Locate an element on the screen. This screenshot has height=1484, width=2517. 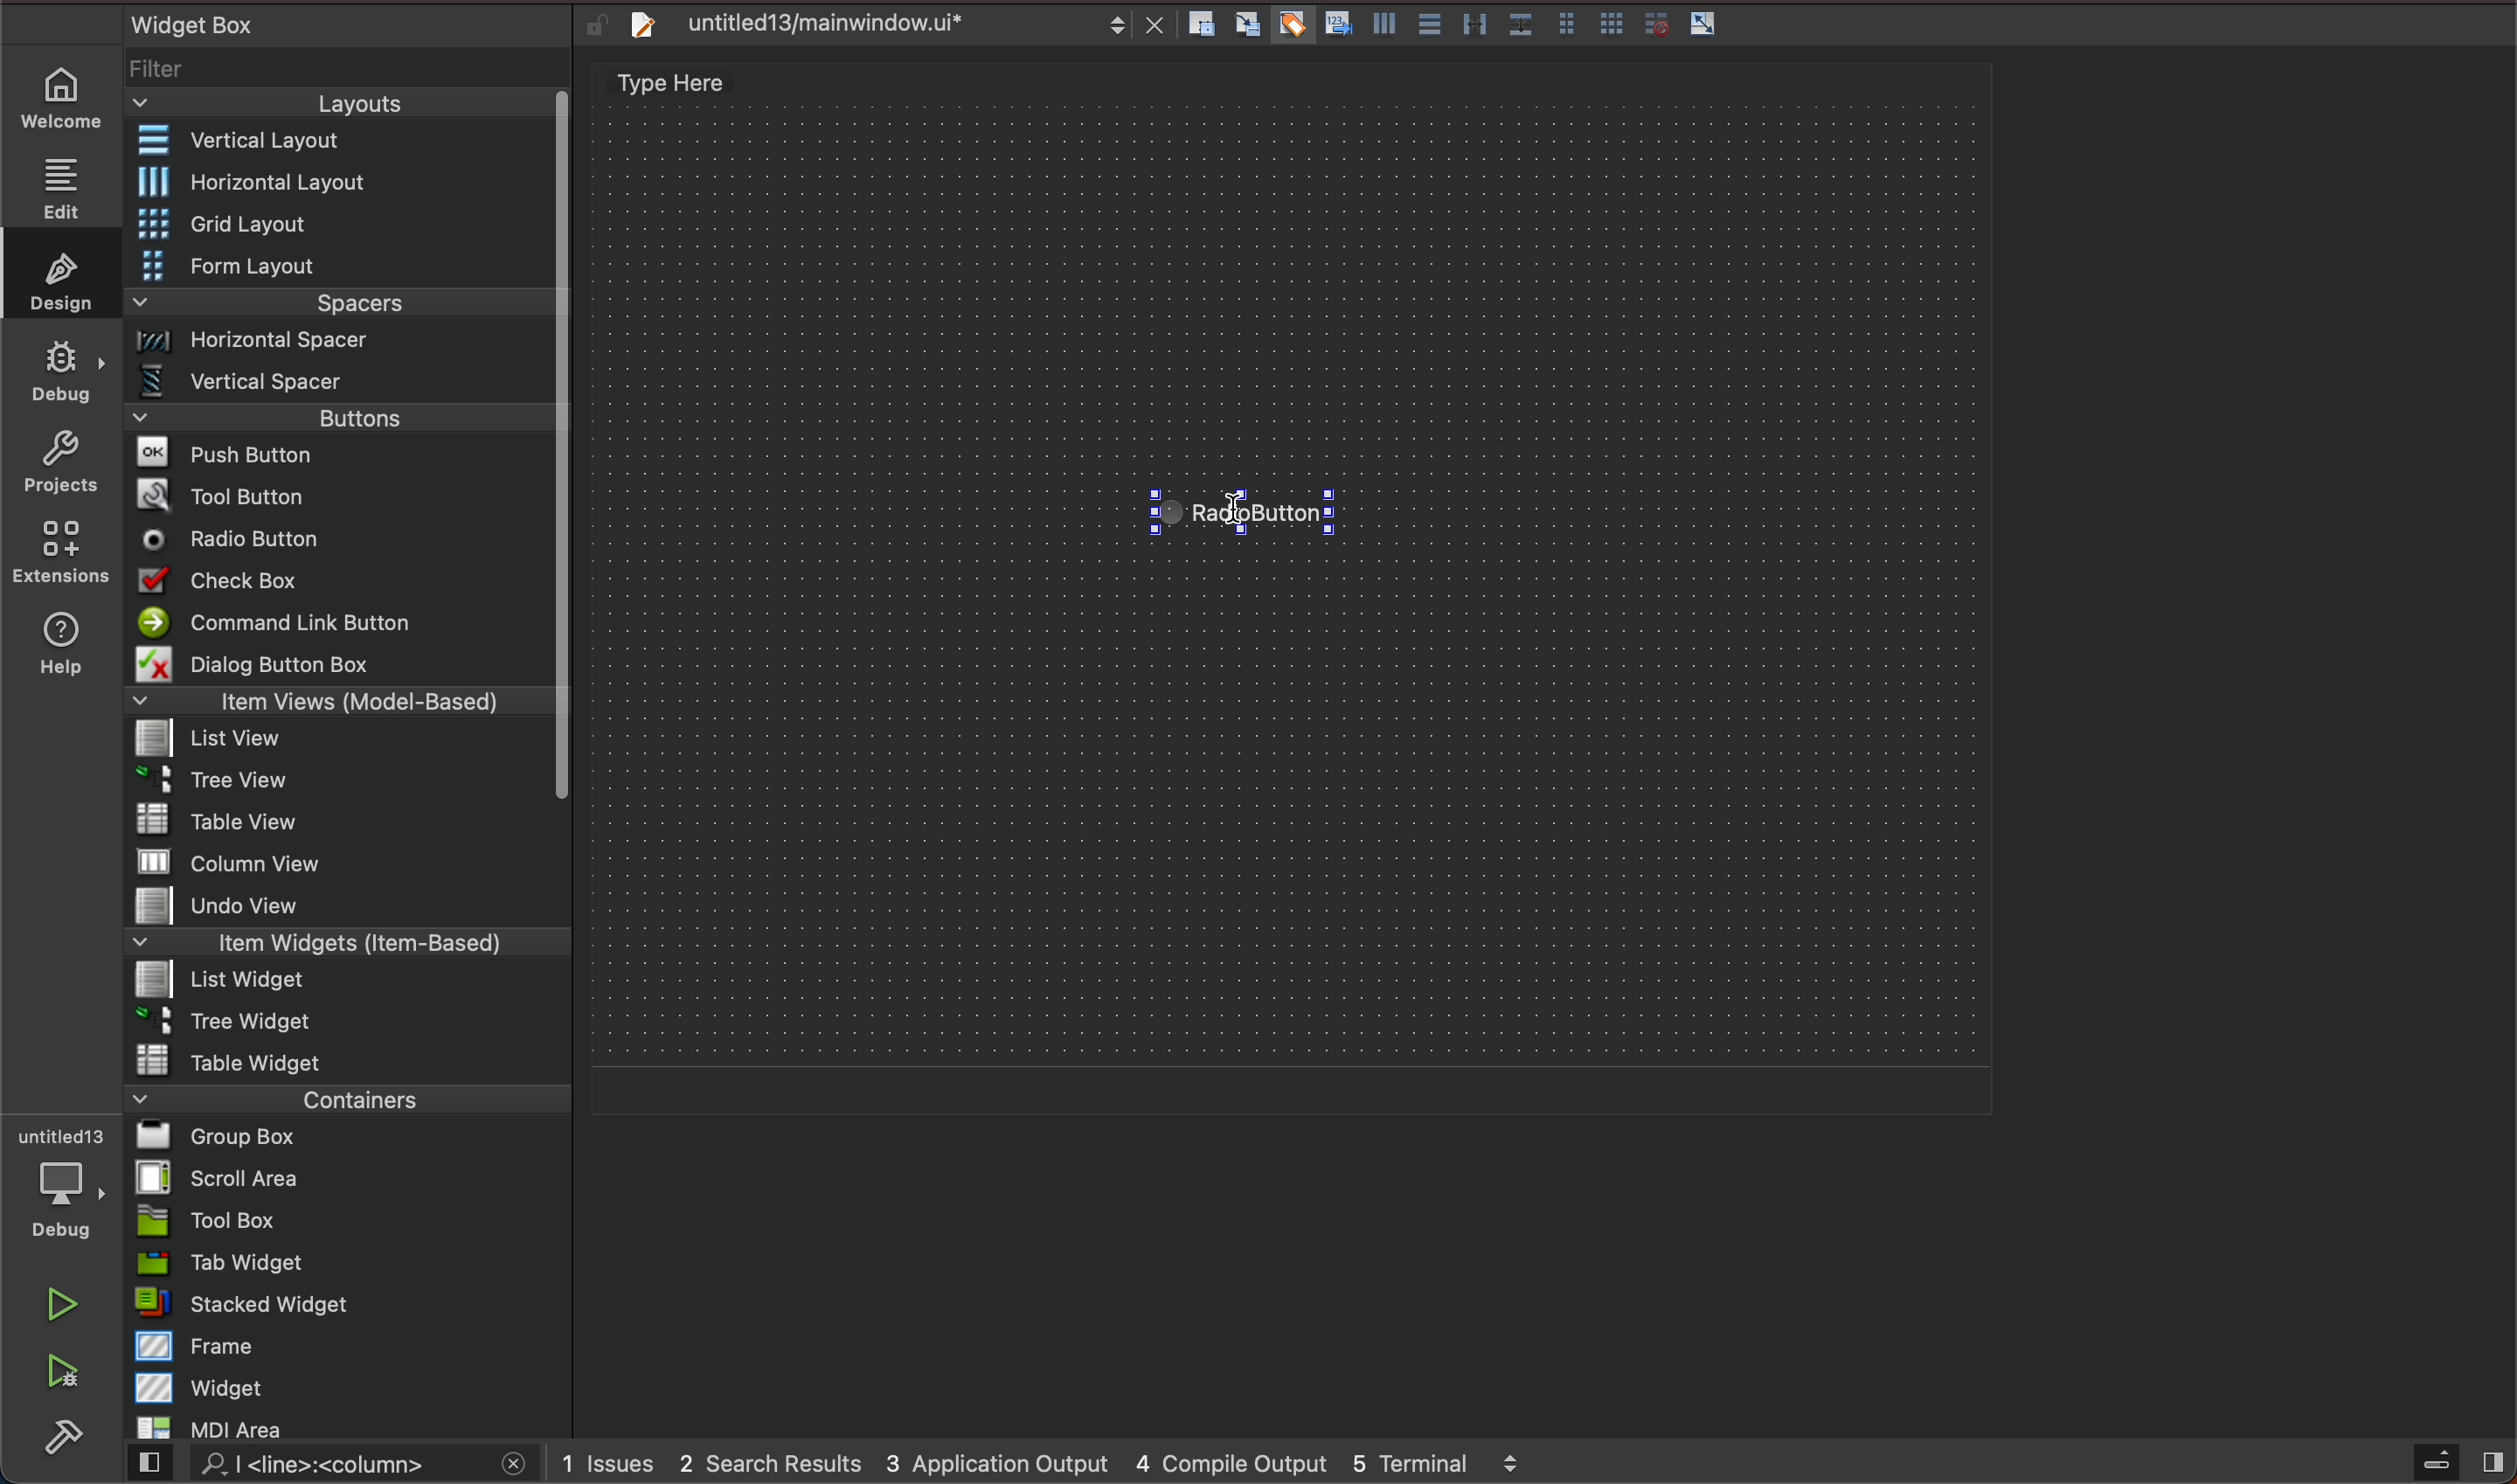
column  is located at coordinates (350, 860).